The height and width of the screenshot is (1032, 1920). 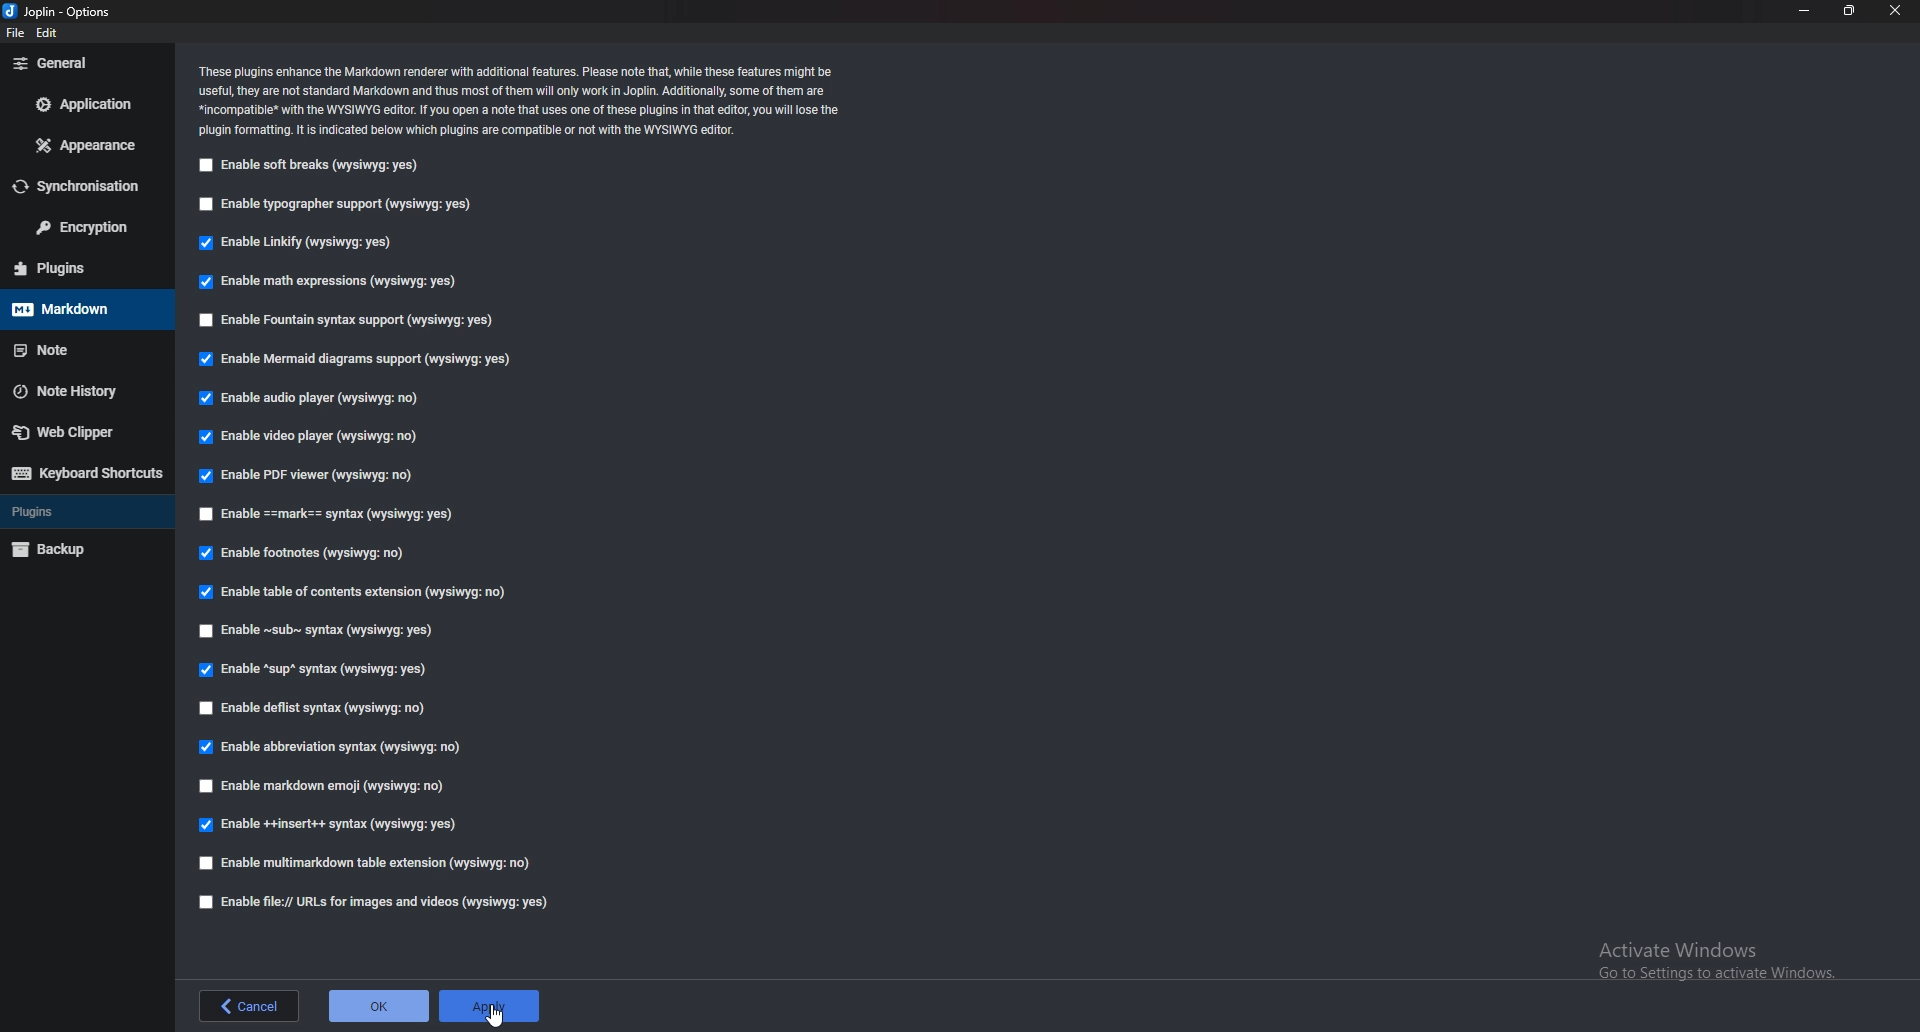 I want to click on Joblin - options (logo and name), so click(x=55, y=12).